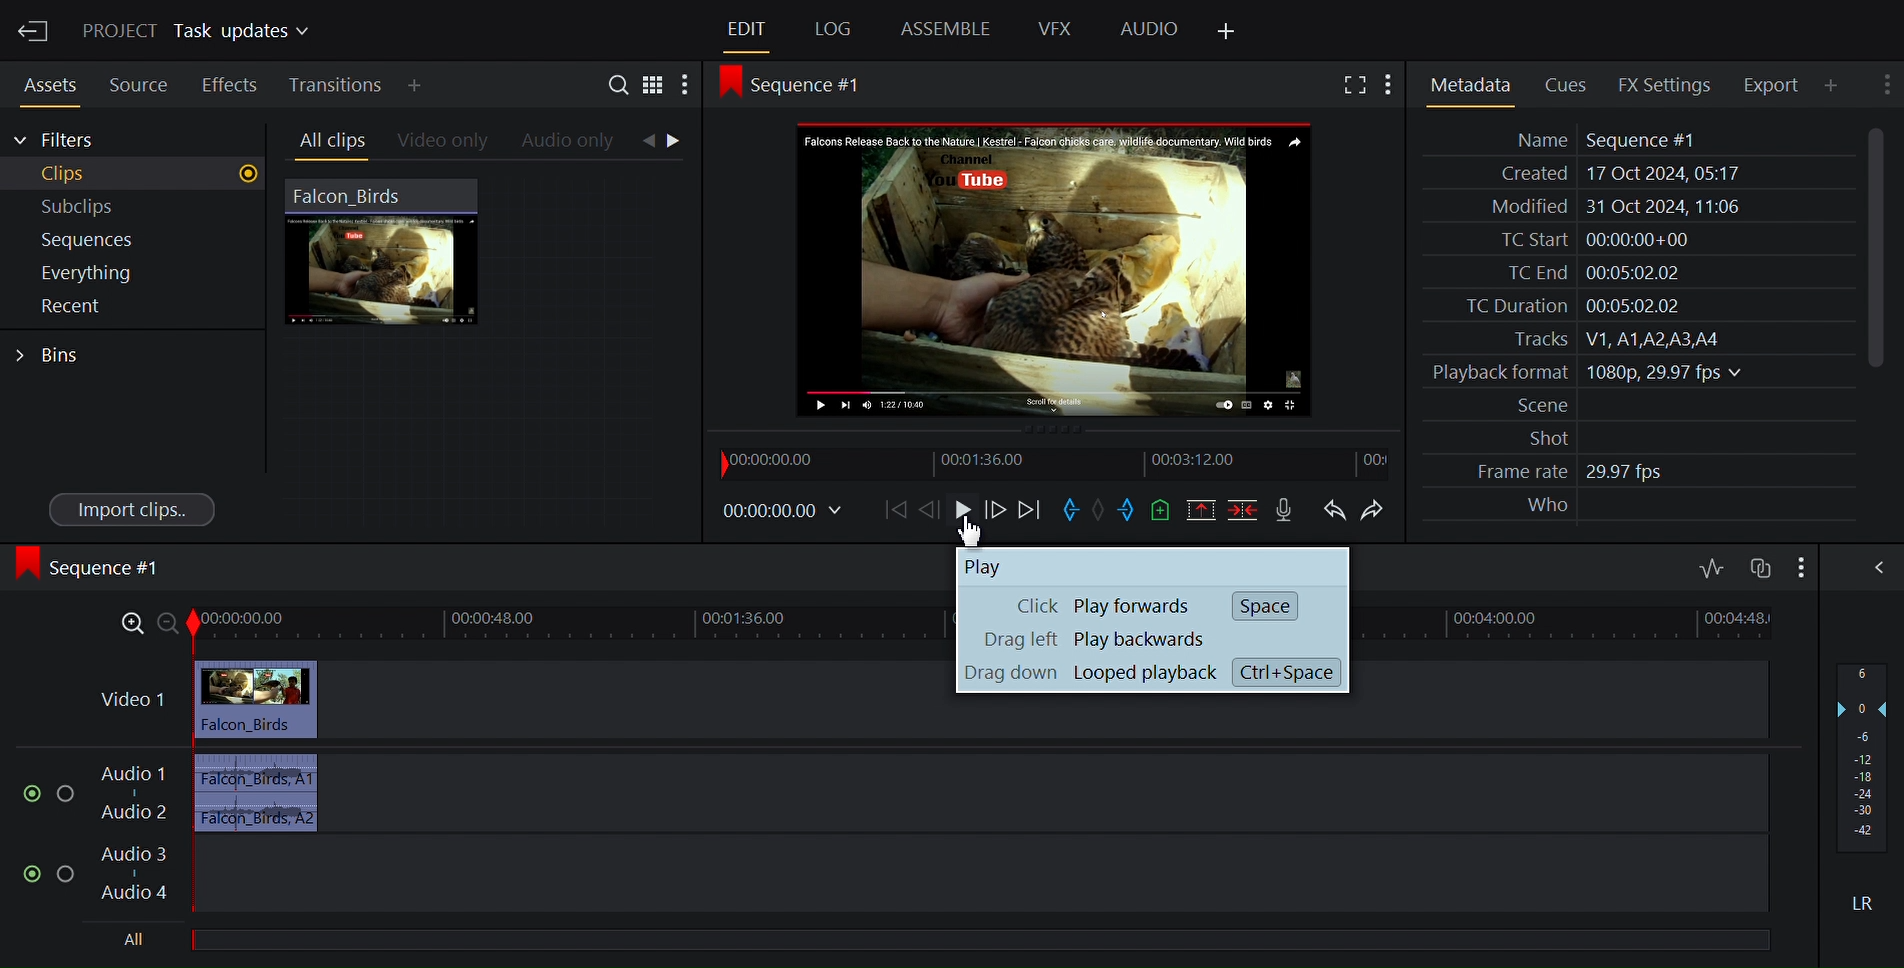  Describe the element at coordinates (1295, 672) in the screenshot. I see `Crtl +  Space` at that location.